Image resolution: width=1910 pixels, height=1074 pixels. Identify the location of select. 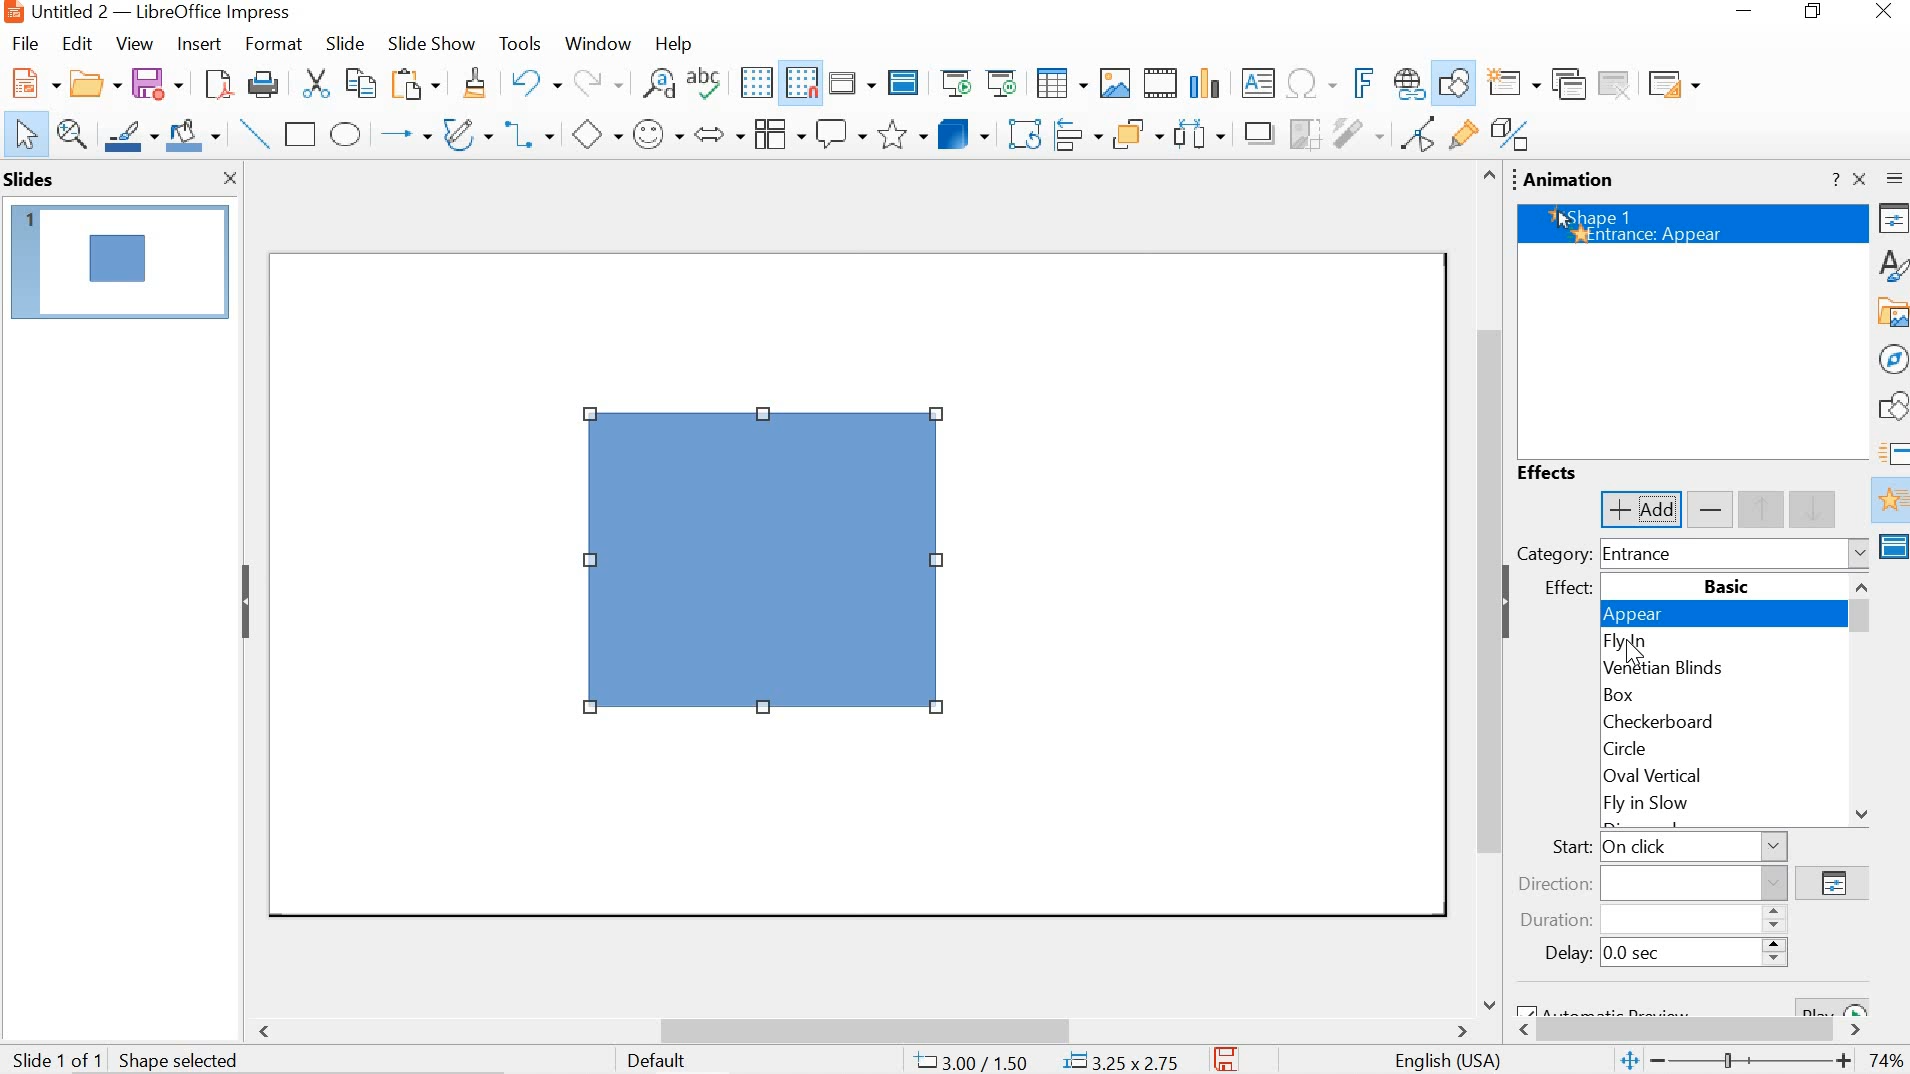
(24, 135).